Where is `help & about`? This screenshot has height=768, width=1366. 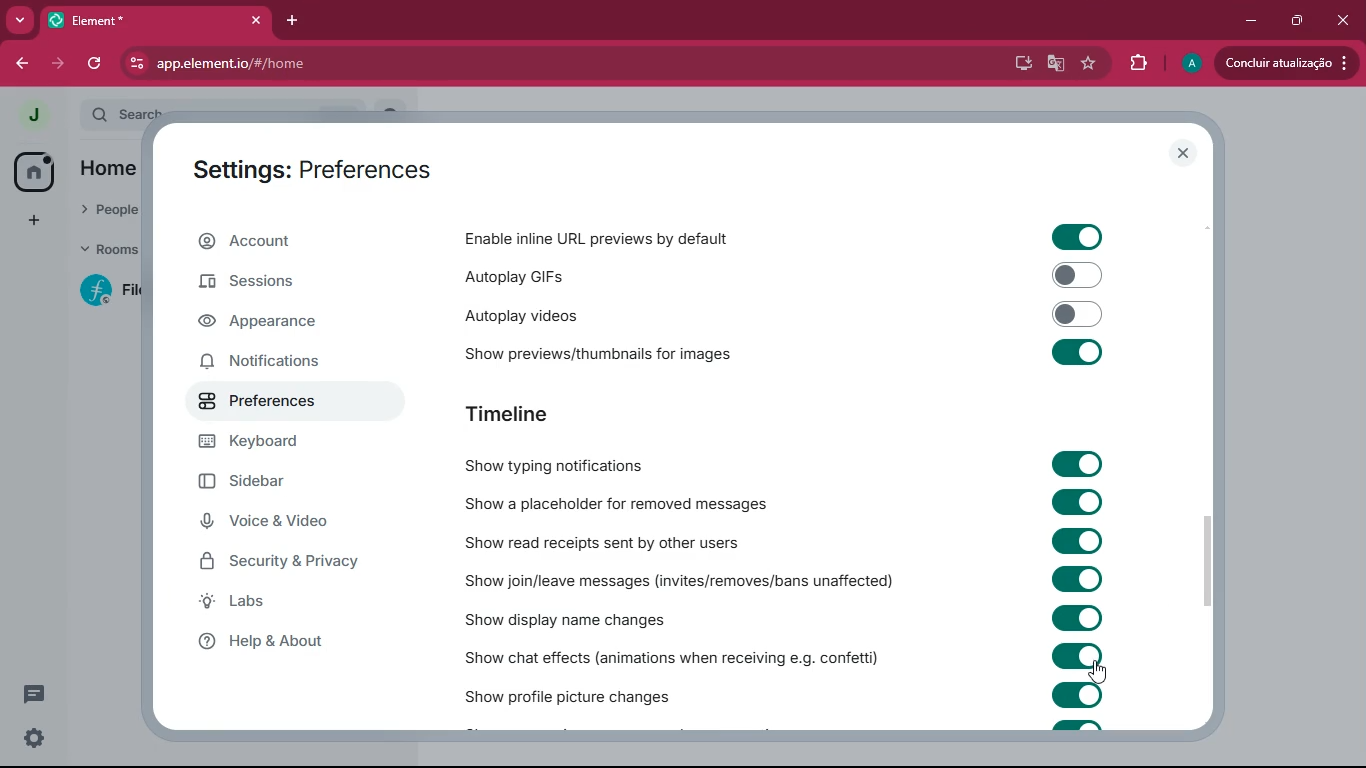
help & about is located at coordinates (288, 639).